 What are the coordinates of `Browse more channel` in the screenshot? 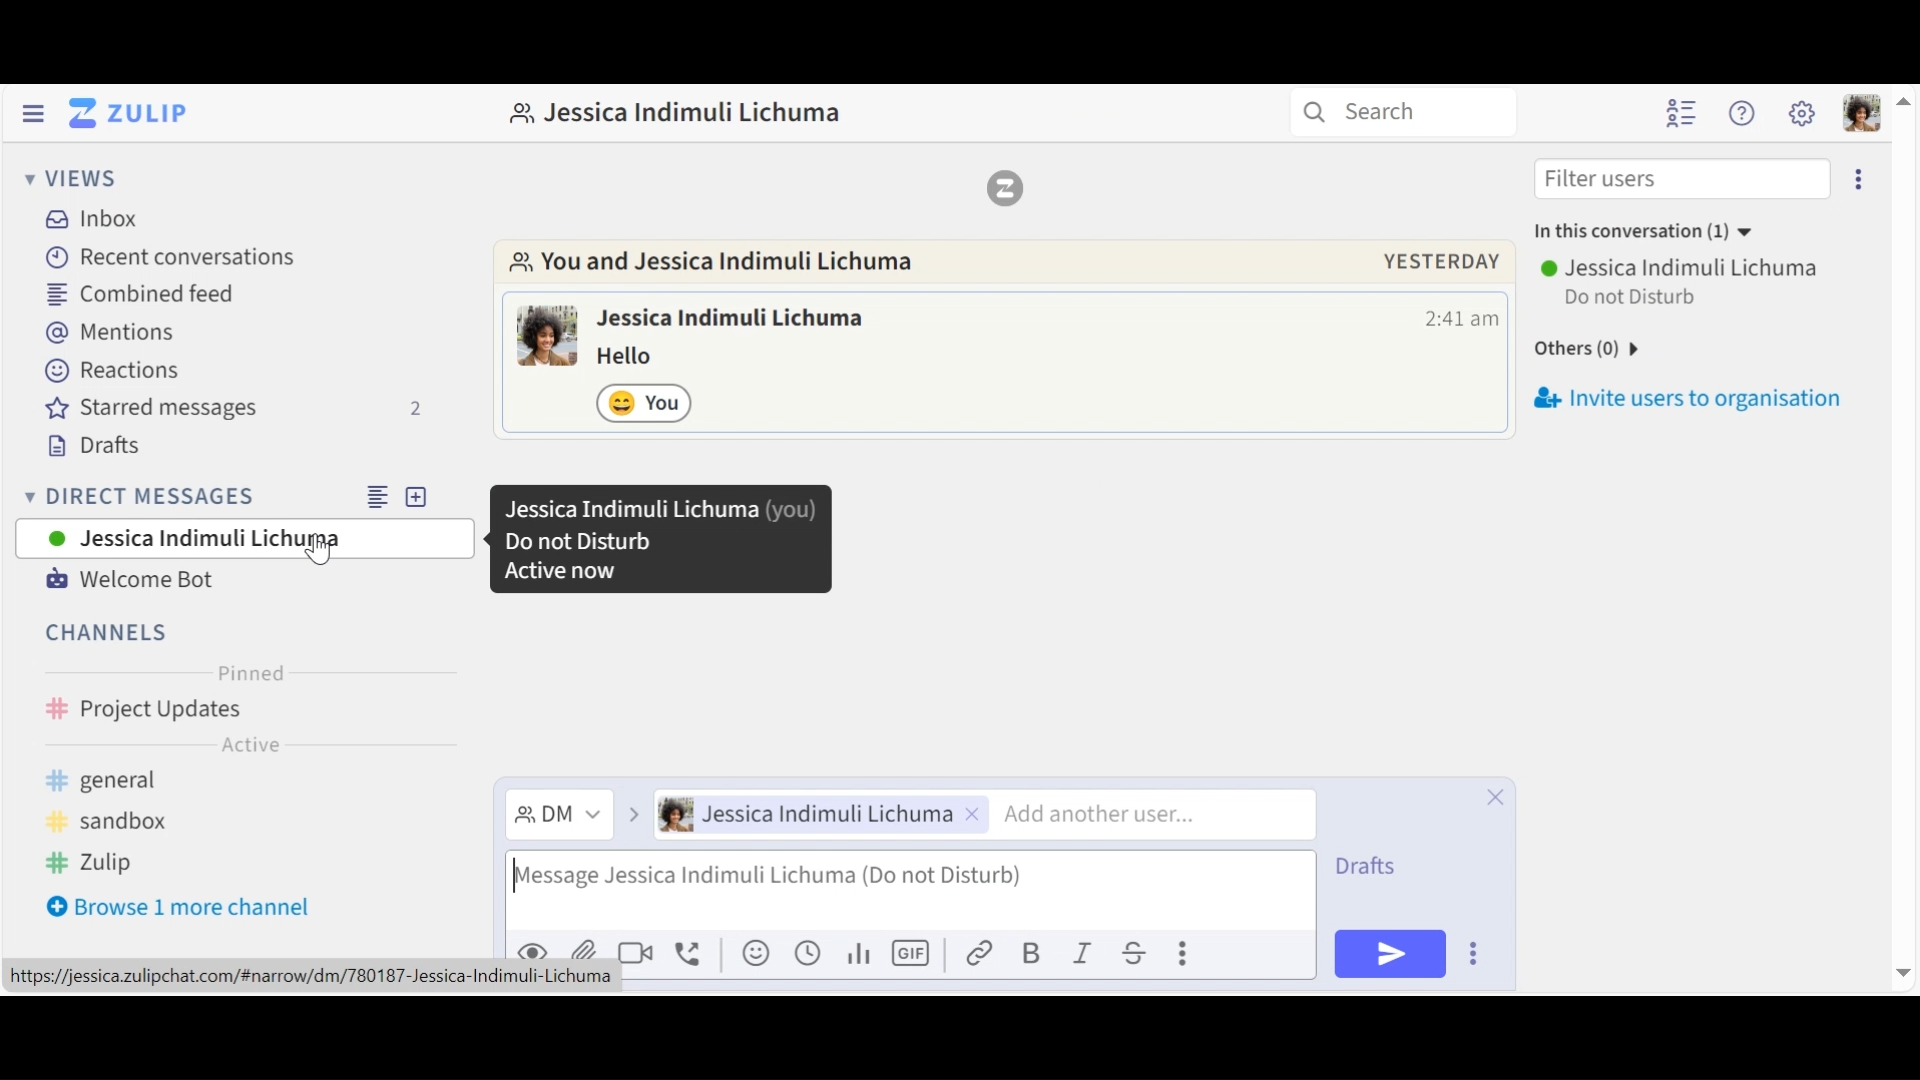 It's located at (193, 910).